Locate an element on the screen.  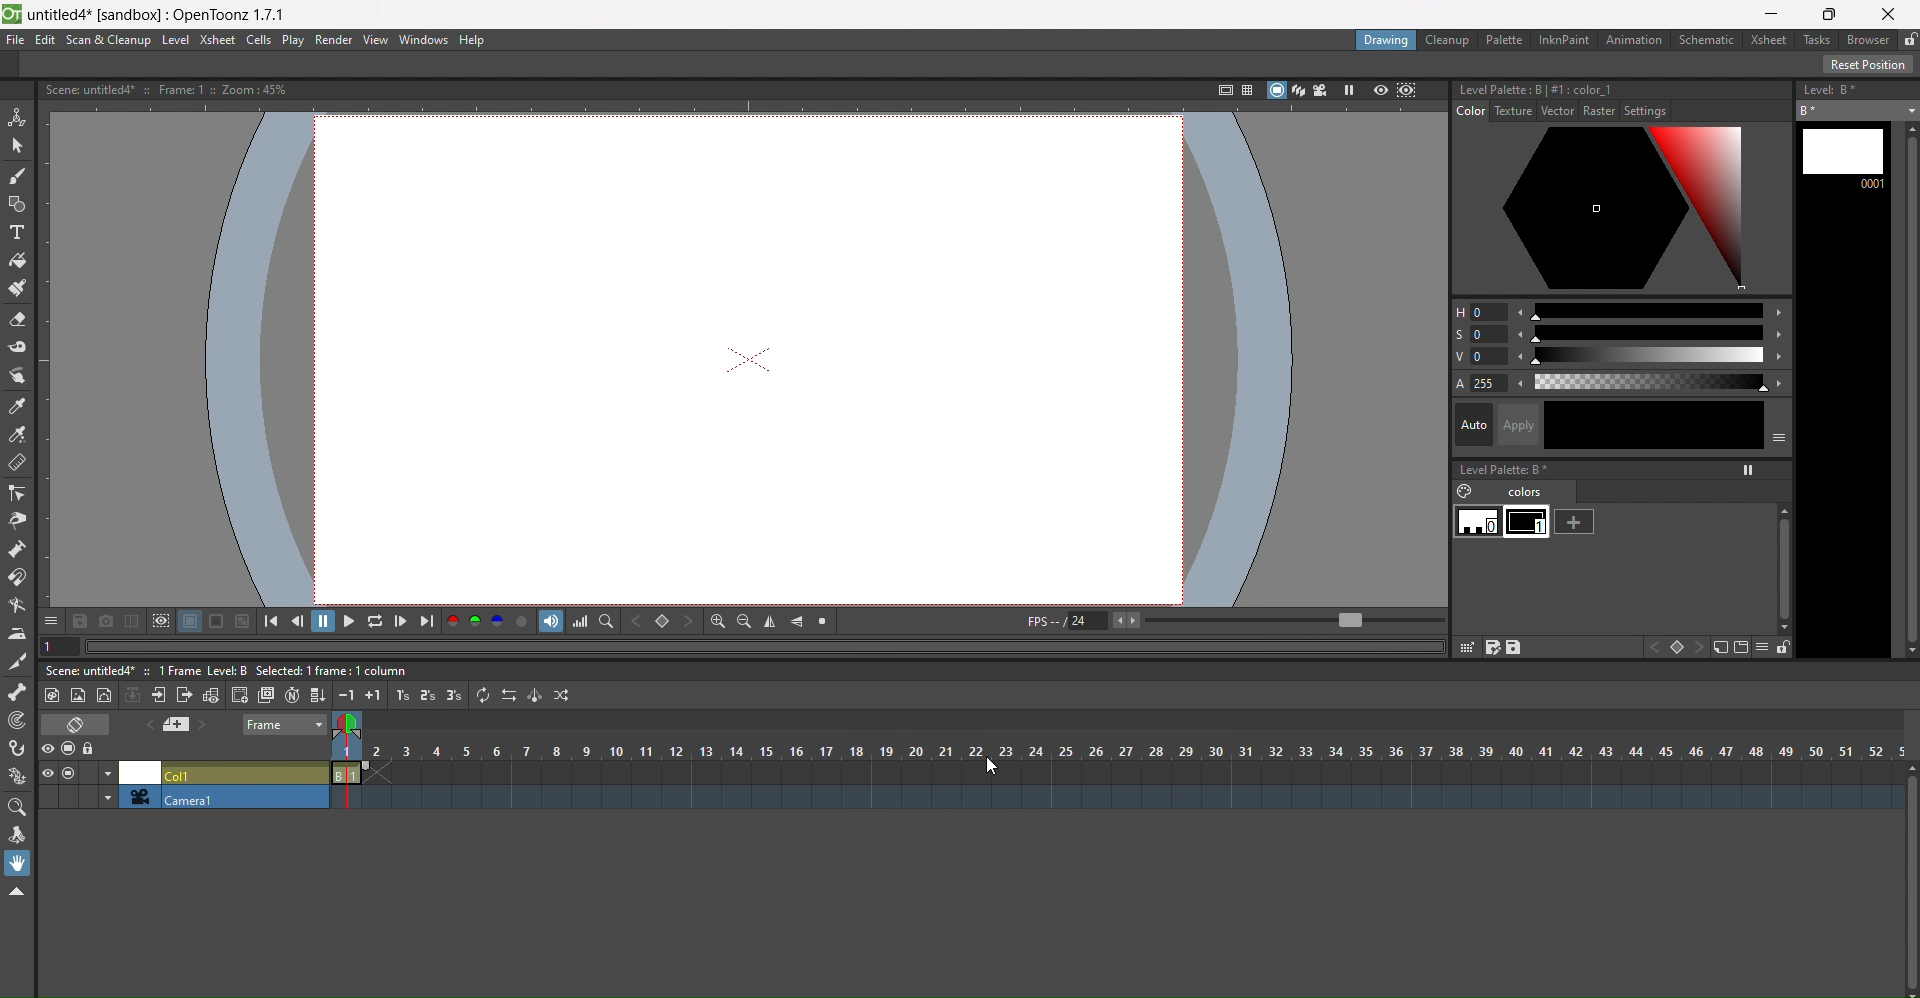
reset position is located at coordinates (1869, 64).